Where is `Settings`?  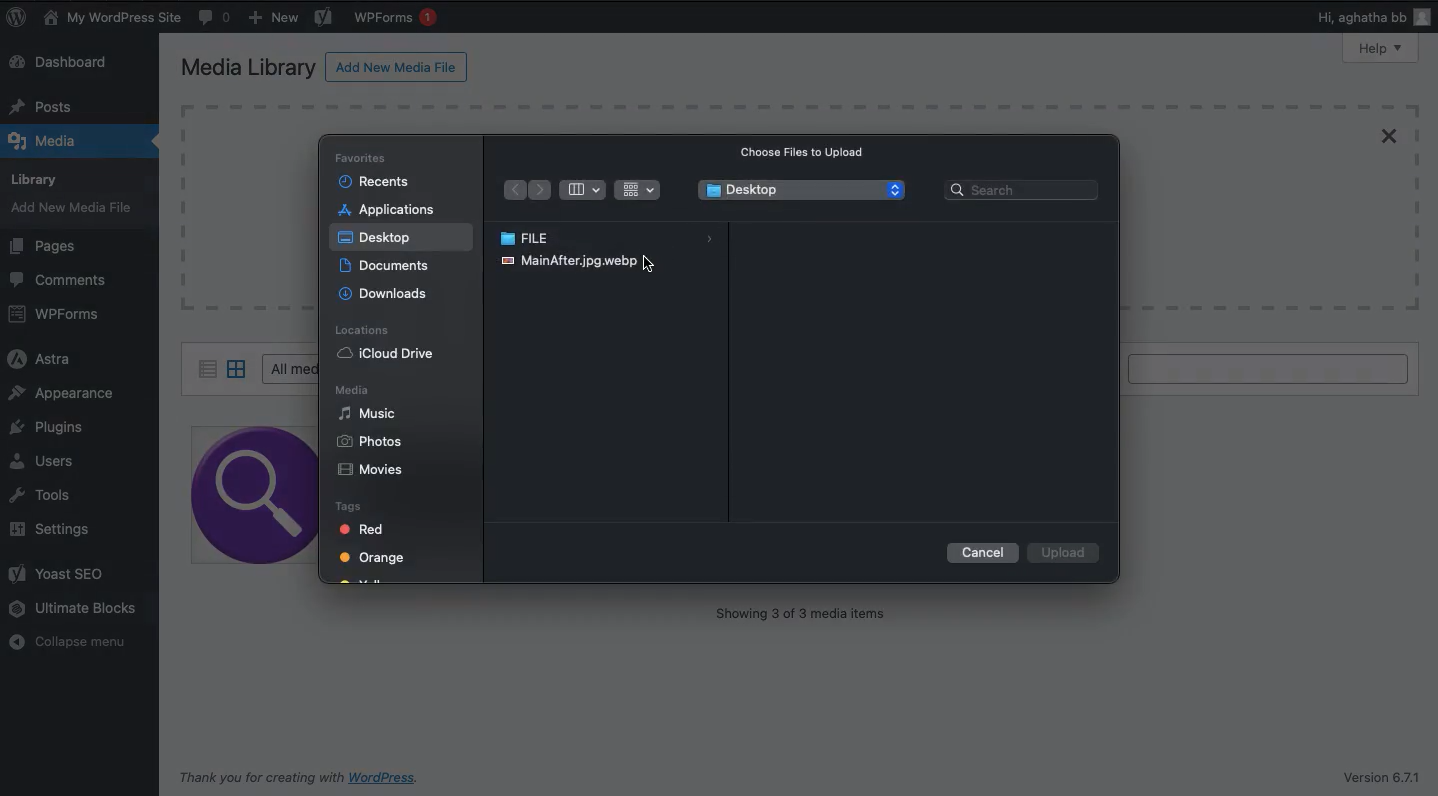 Settings is located at coordinates (48, 529).